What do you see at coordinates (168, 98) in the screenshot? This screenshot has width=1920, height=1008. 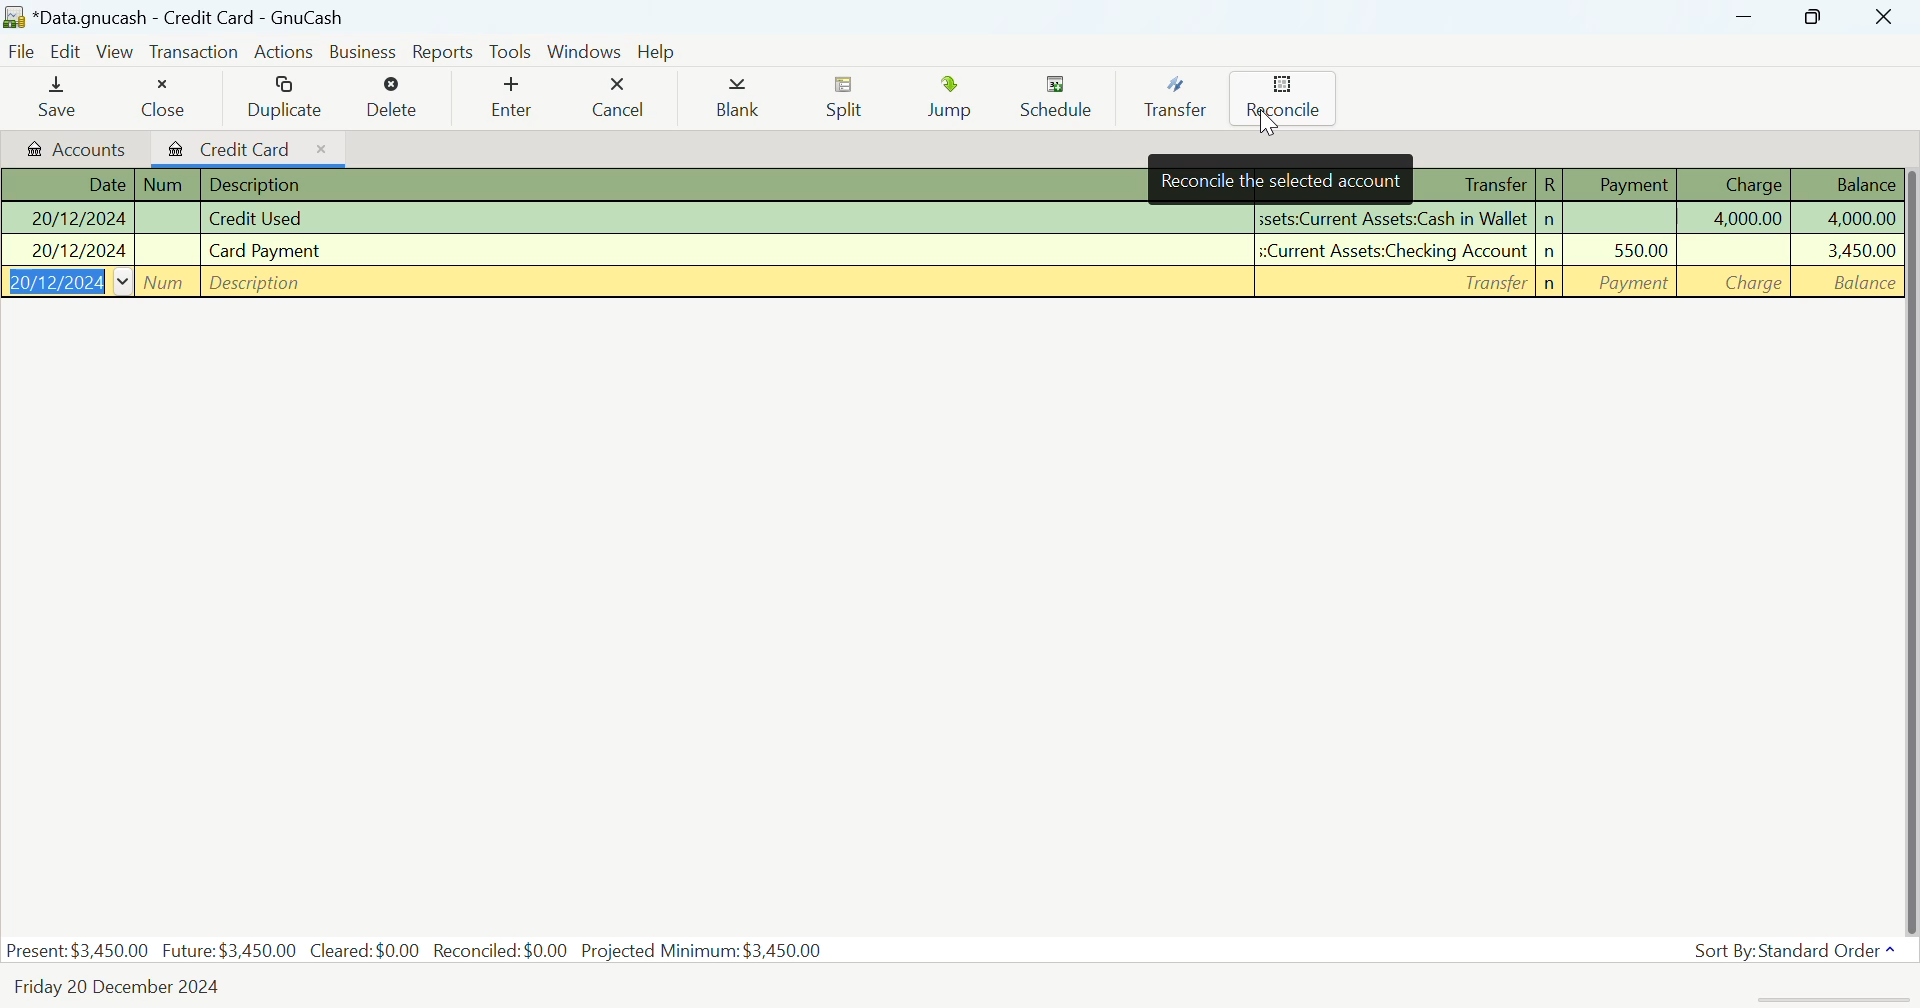 I see `Close` at bounding box center [168, 98].